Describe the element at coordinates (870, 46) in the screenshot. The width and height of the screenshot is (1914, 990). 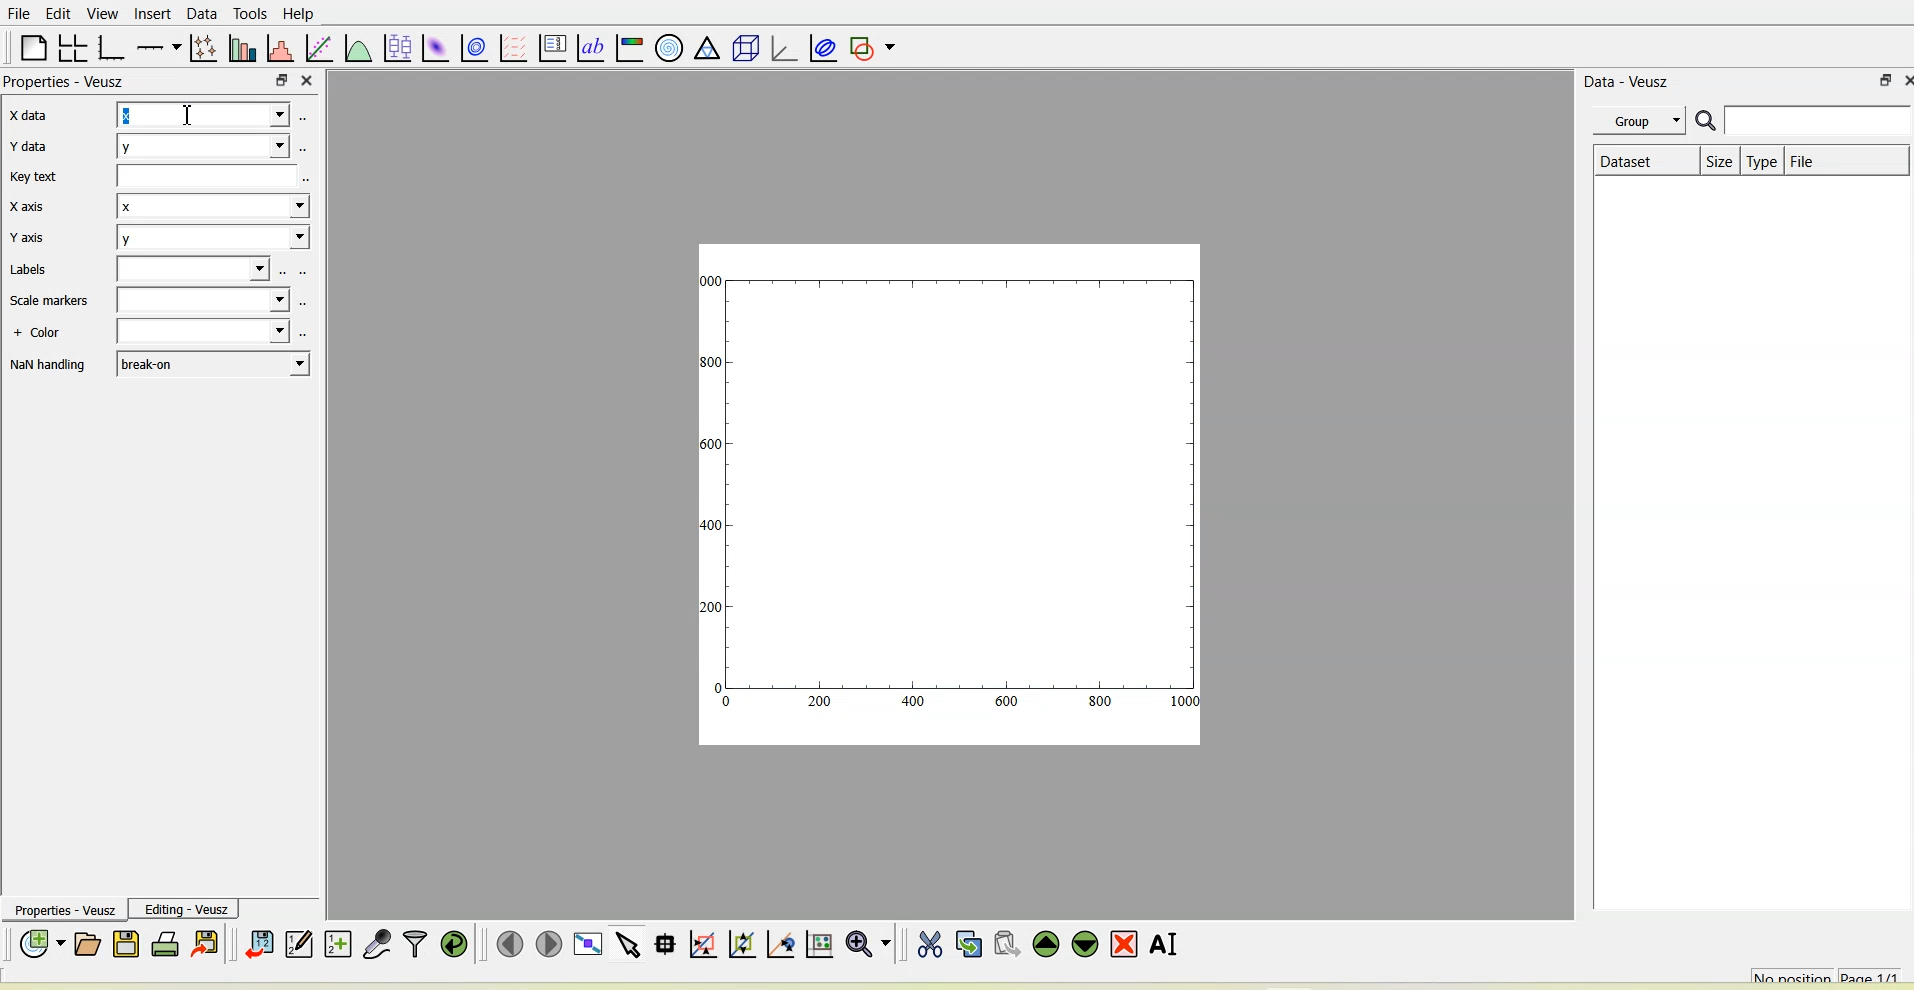
I see `Add a shape to the plot` at that location.